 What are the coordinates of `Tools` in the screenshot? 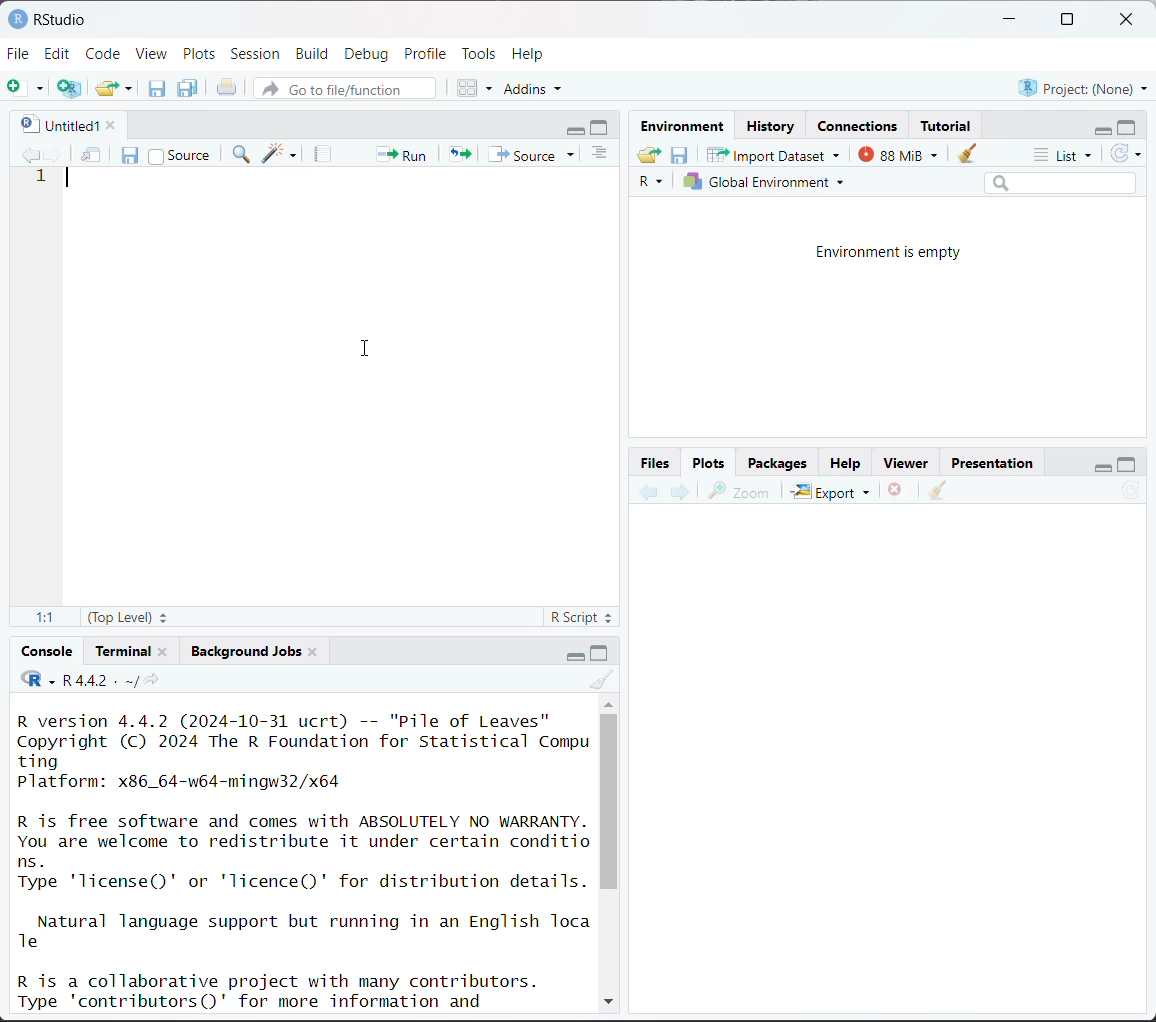 It's located at (479, 52).